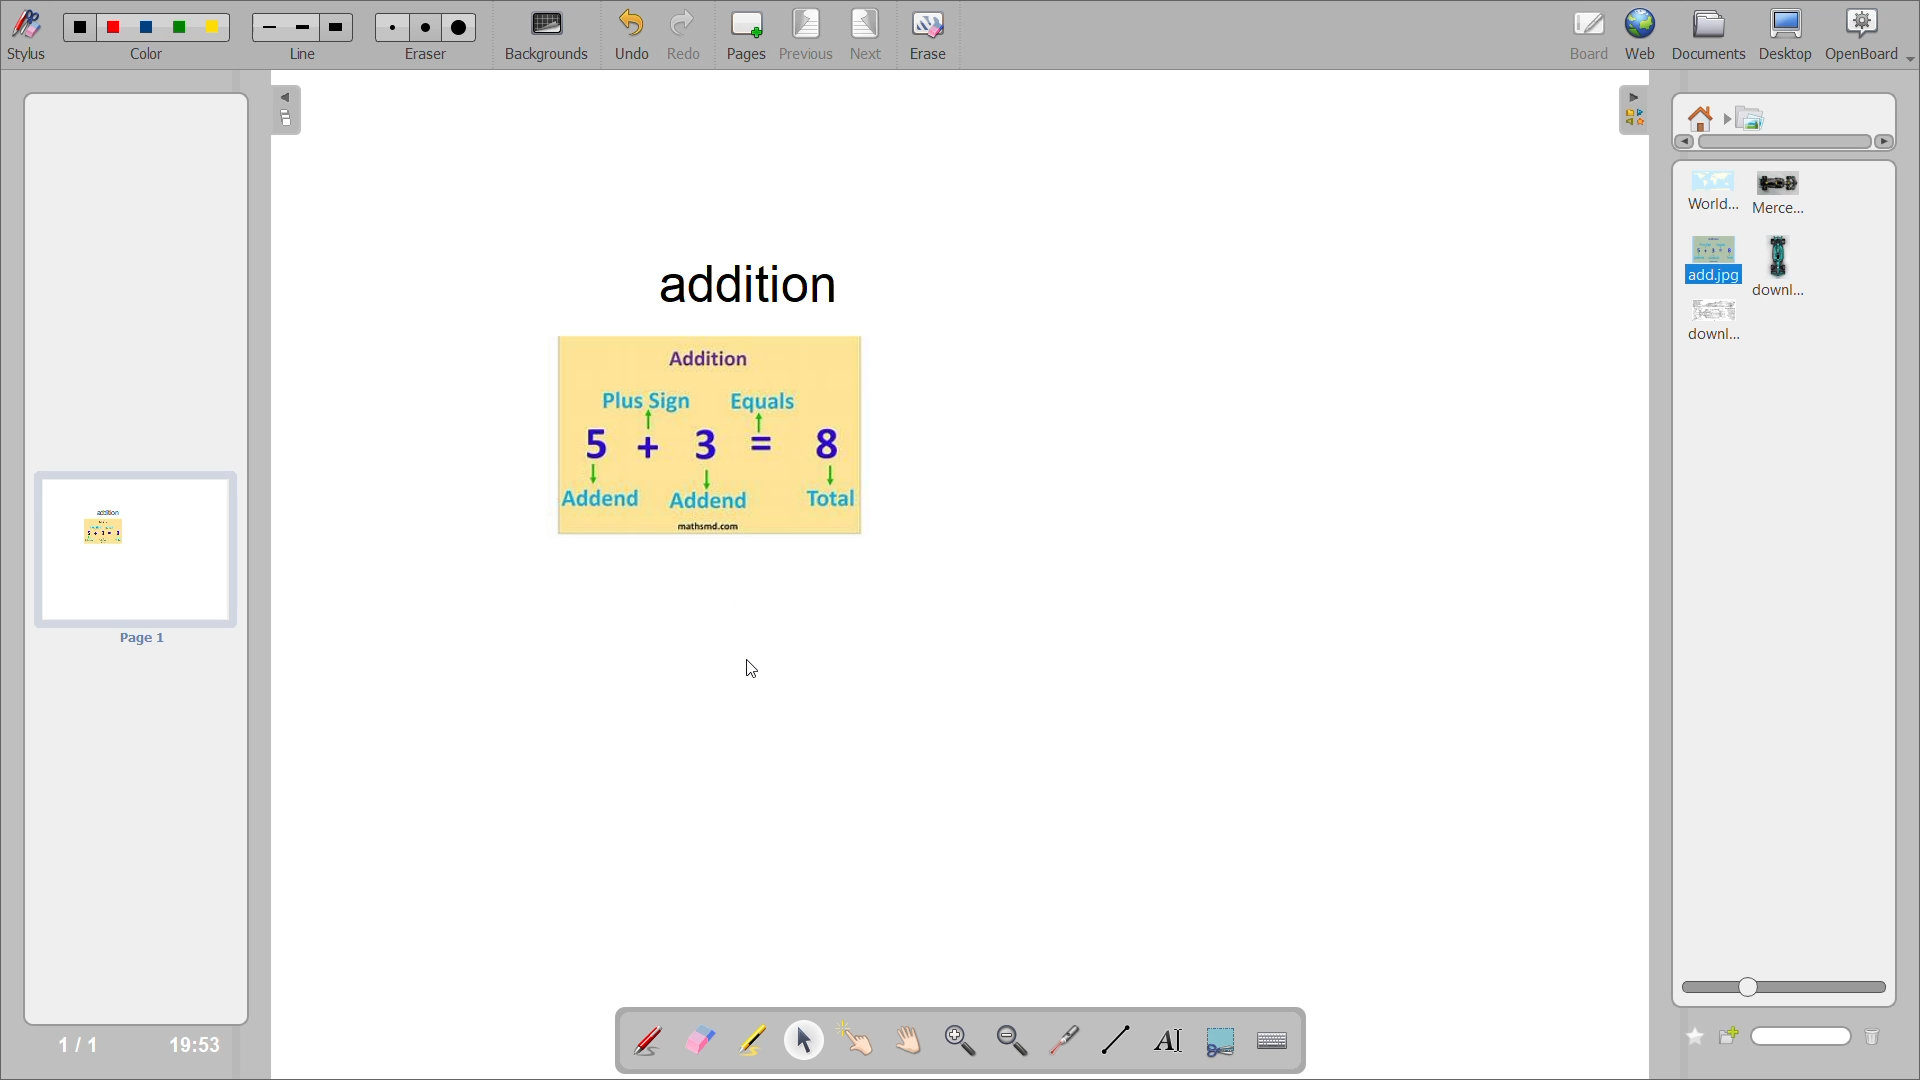  What do you see at coordinates (270, 28) in the screenshot?
I see `line 1` at bounding box center [270, 28].